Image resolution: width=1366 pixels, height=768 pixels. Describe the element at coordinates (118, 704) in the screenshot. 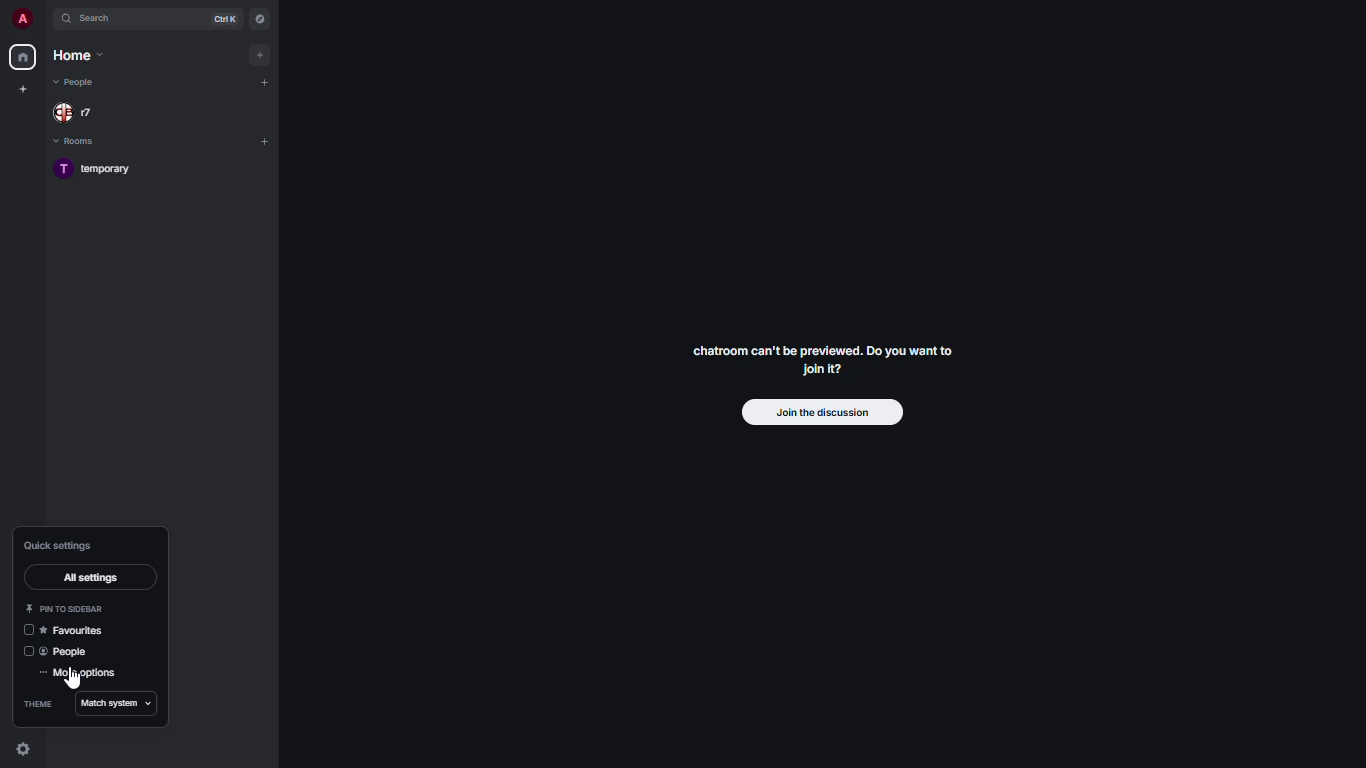

I see `match system` at that location.